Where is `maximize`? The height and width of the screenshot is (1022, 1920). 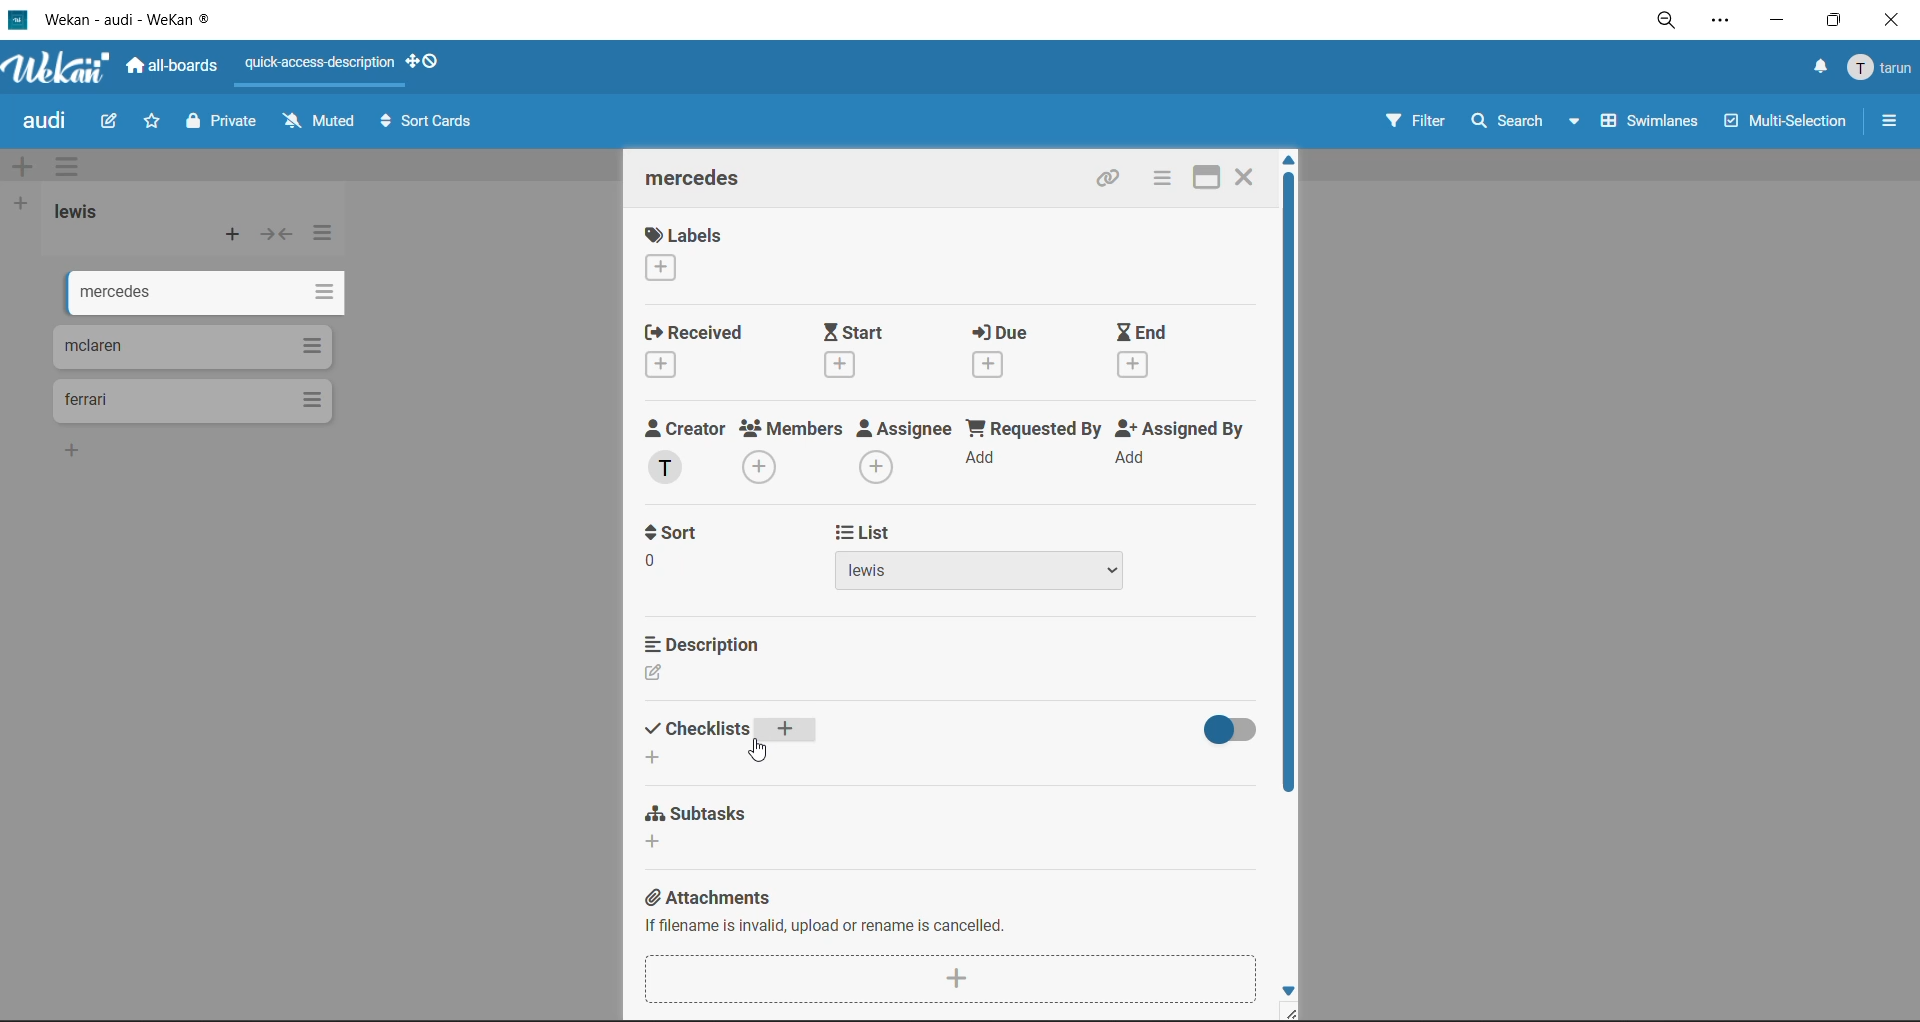
maximize is located at coordinates (1197, 177).